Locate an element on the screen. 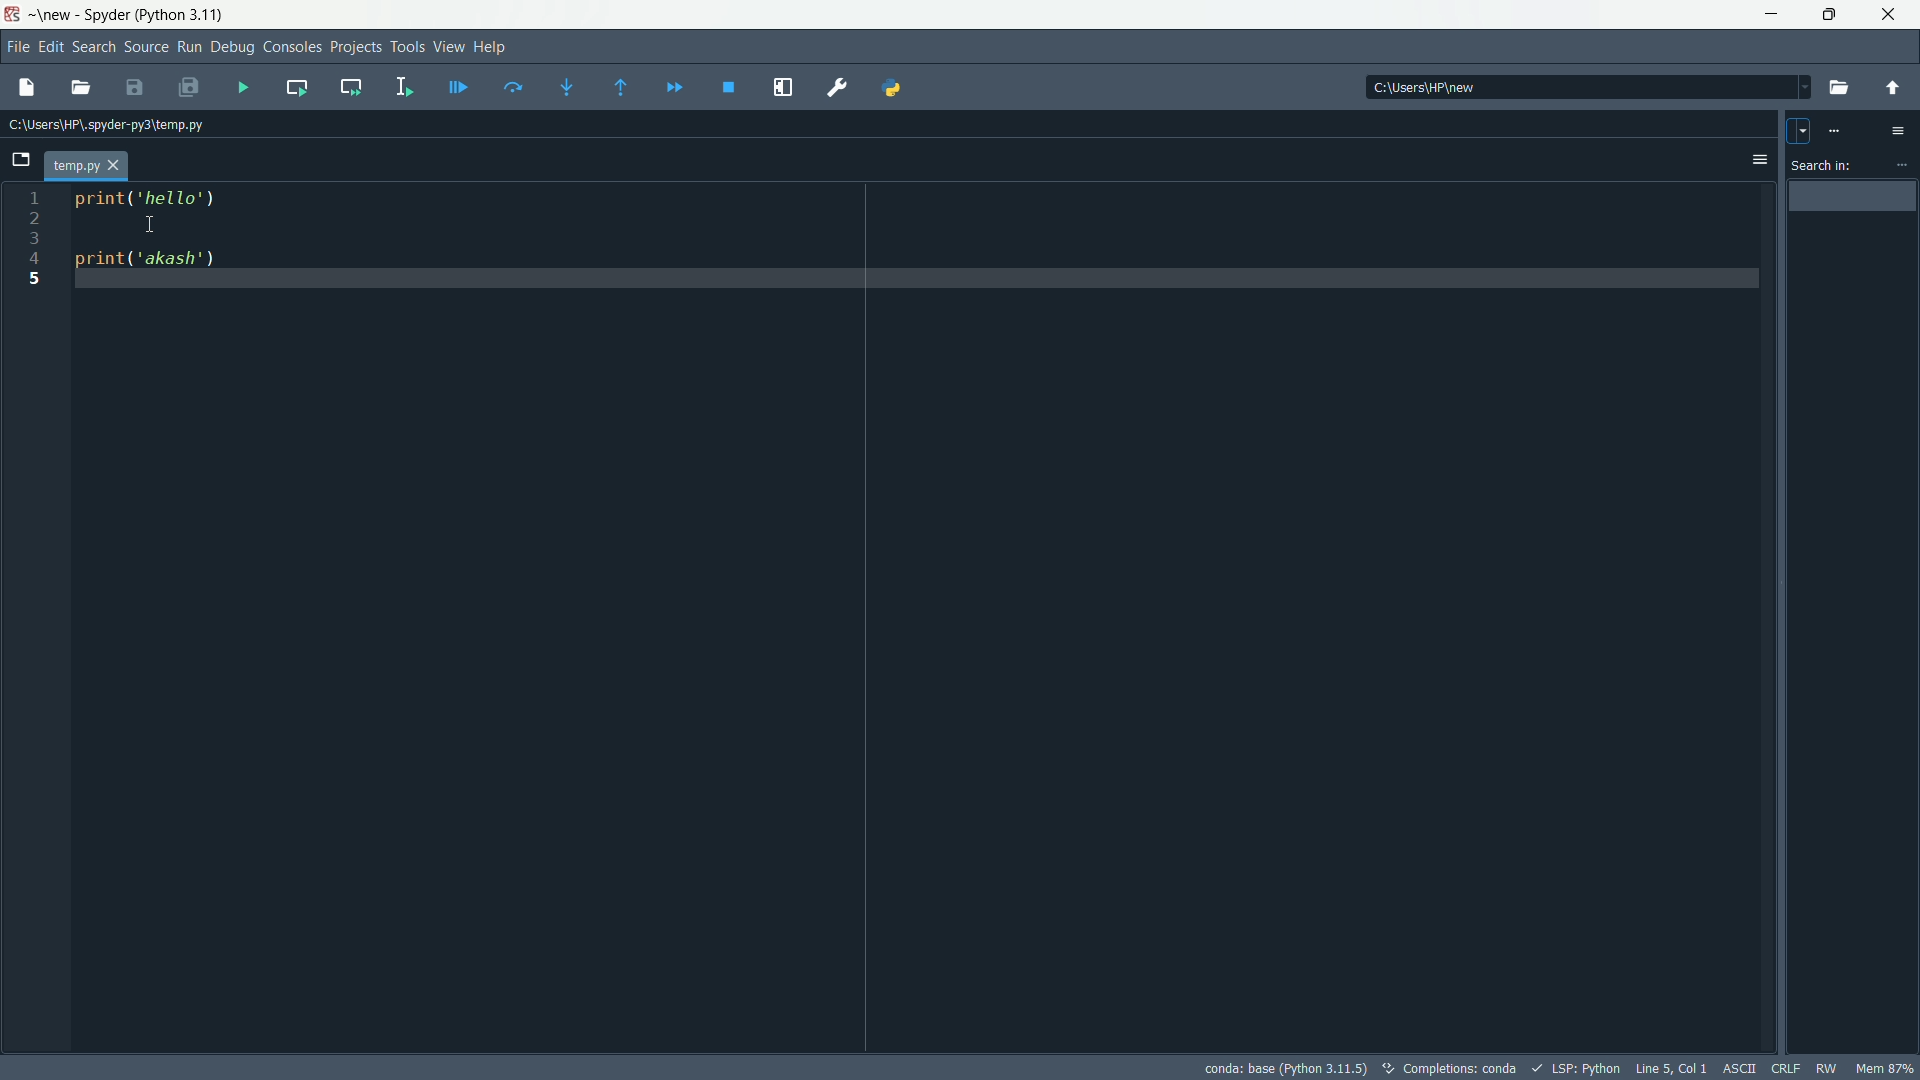 Image resolution: width=1920 pixels, height=1080 pixels. minimum is located at coordinates (1772, 16).